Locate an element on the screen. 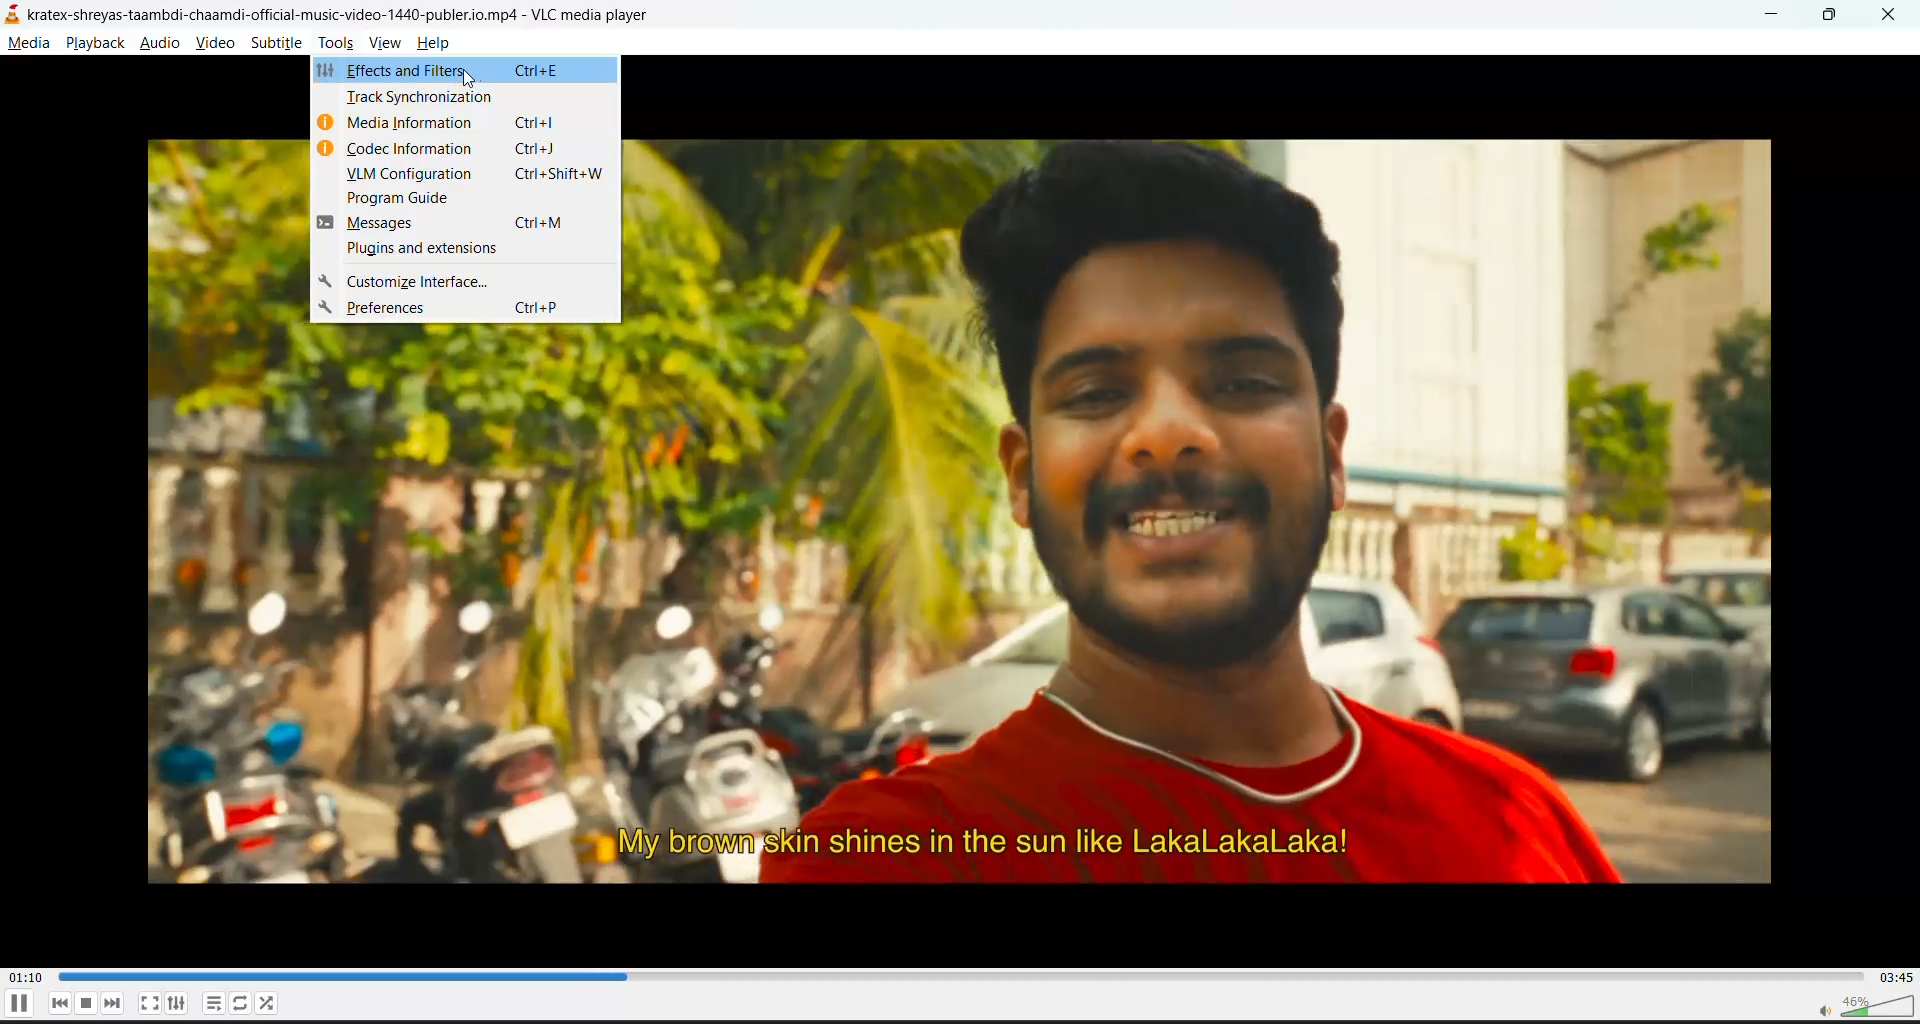  maximize is located at coordinates (1836, 17).